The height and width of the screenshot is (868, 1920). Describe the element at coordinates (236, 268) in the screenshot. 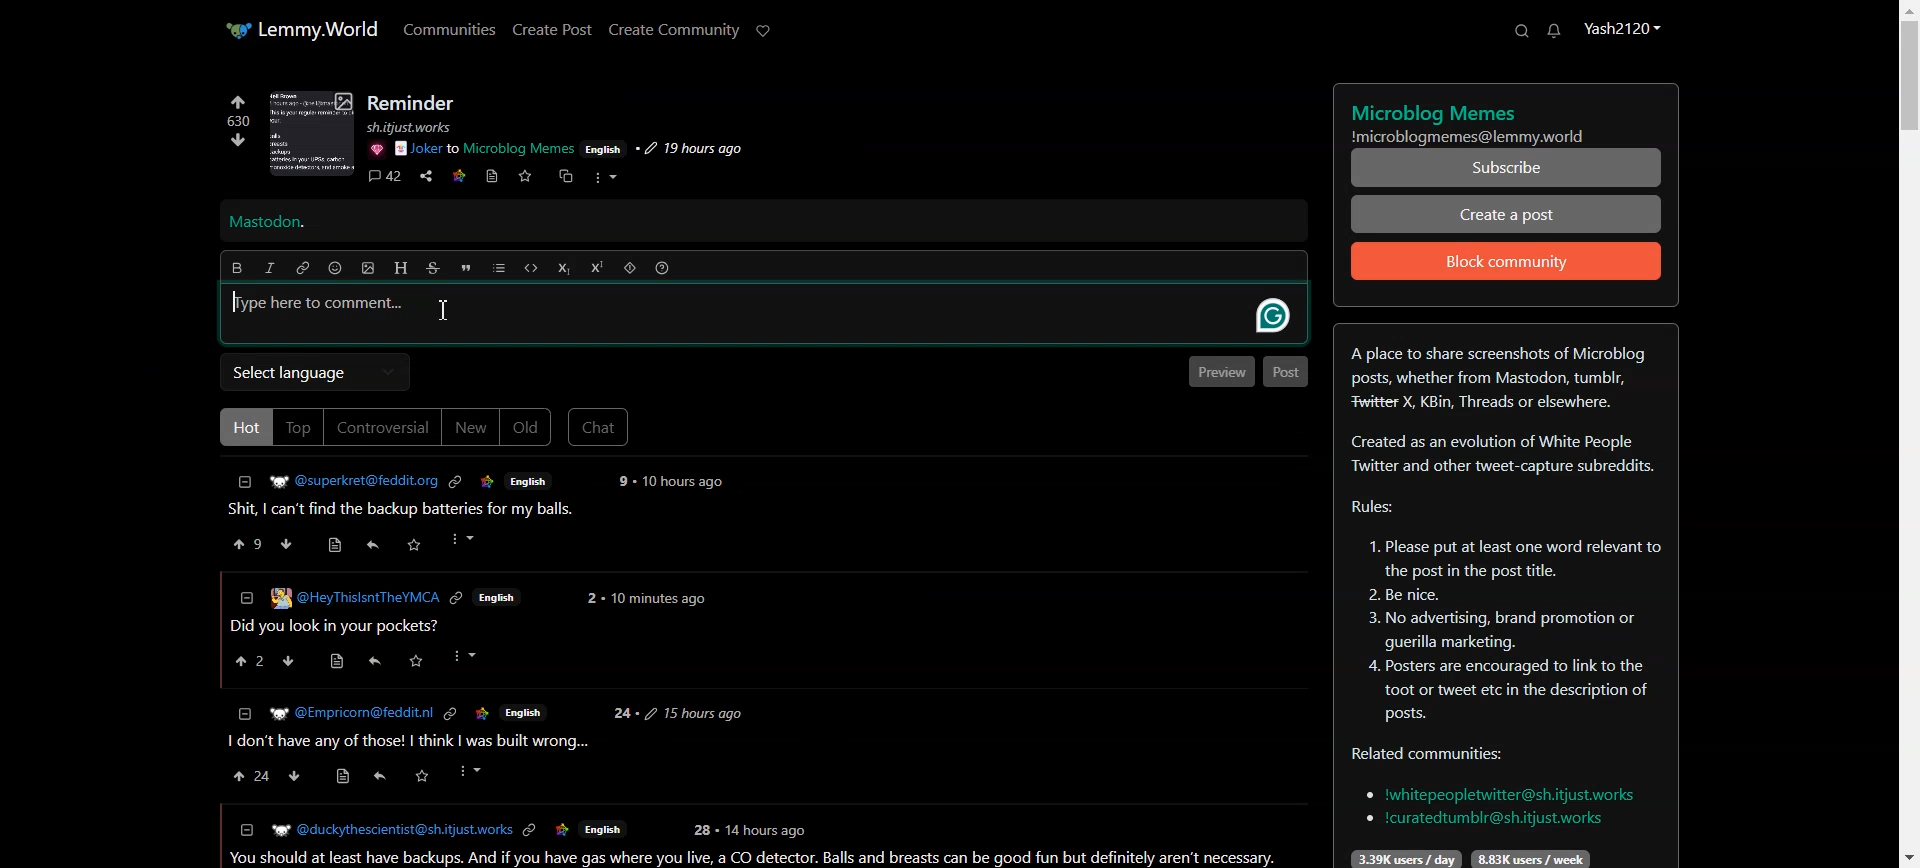

I see `Bold` at that location.